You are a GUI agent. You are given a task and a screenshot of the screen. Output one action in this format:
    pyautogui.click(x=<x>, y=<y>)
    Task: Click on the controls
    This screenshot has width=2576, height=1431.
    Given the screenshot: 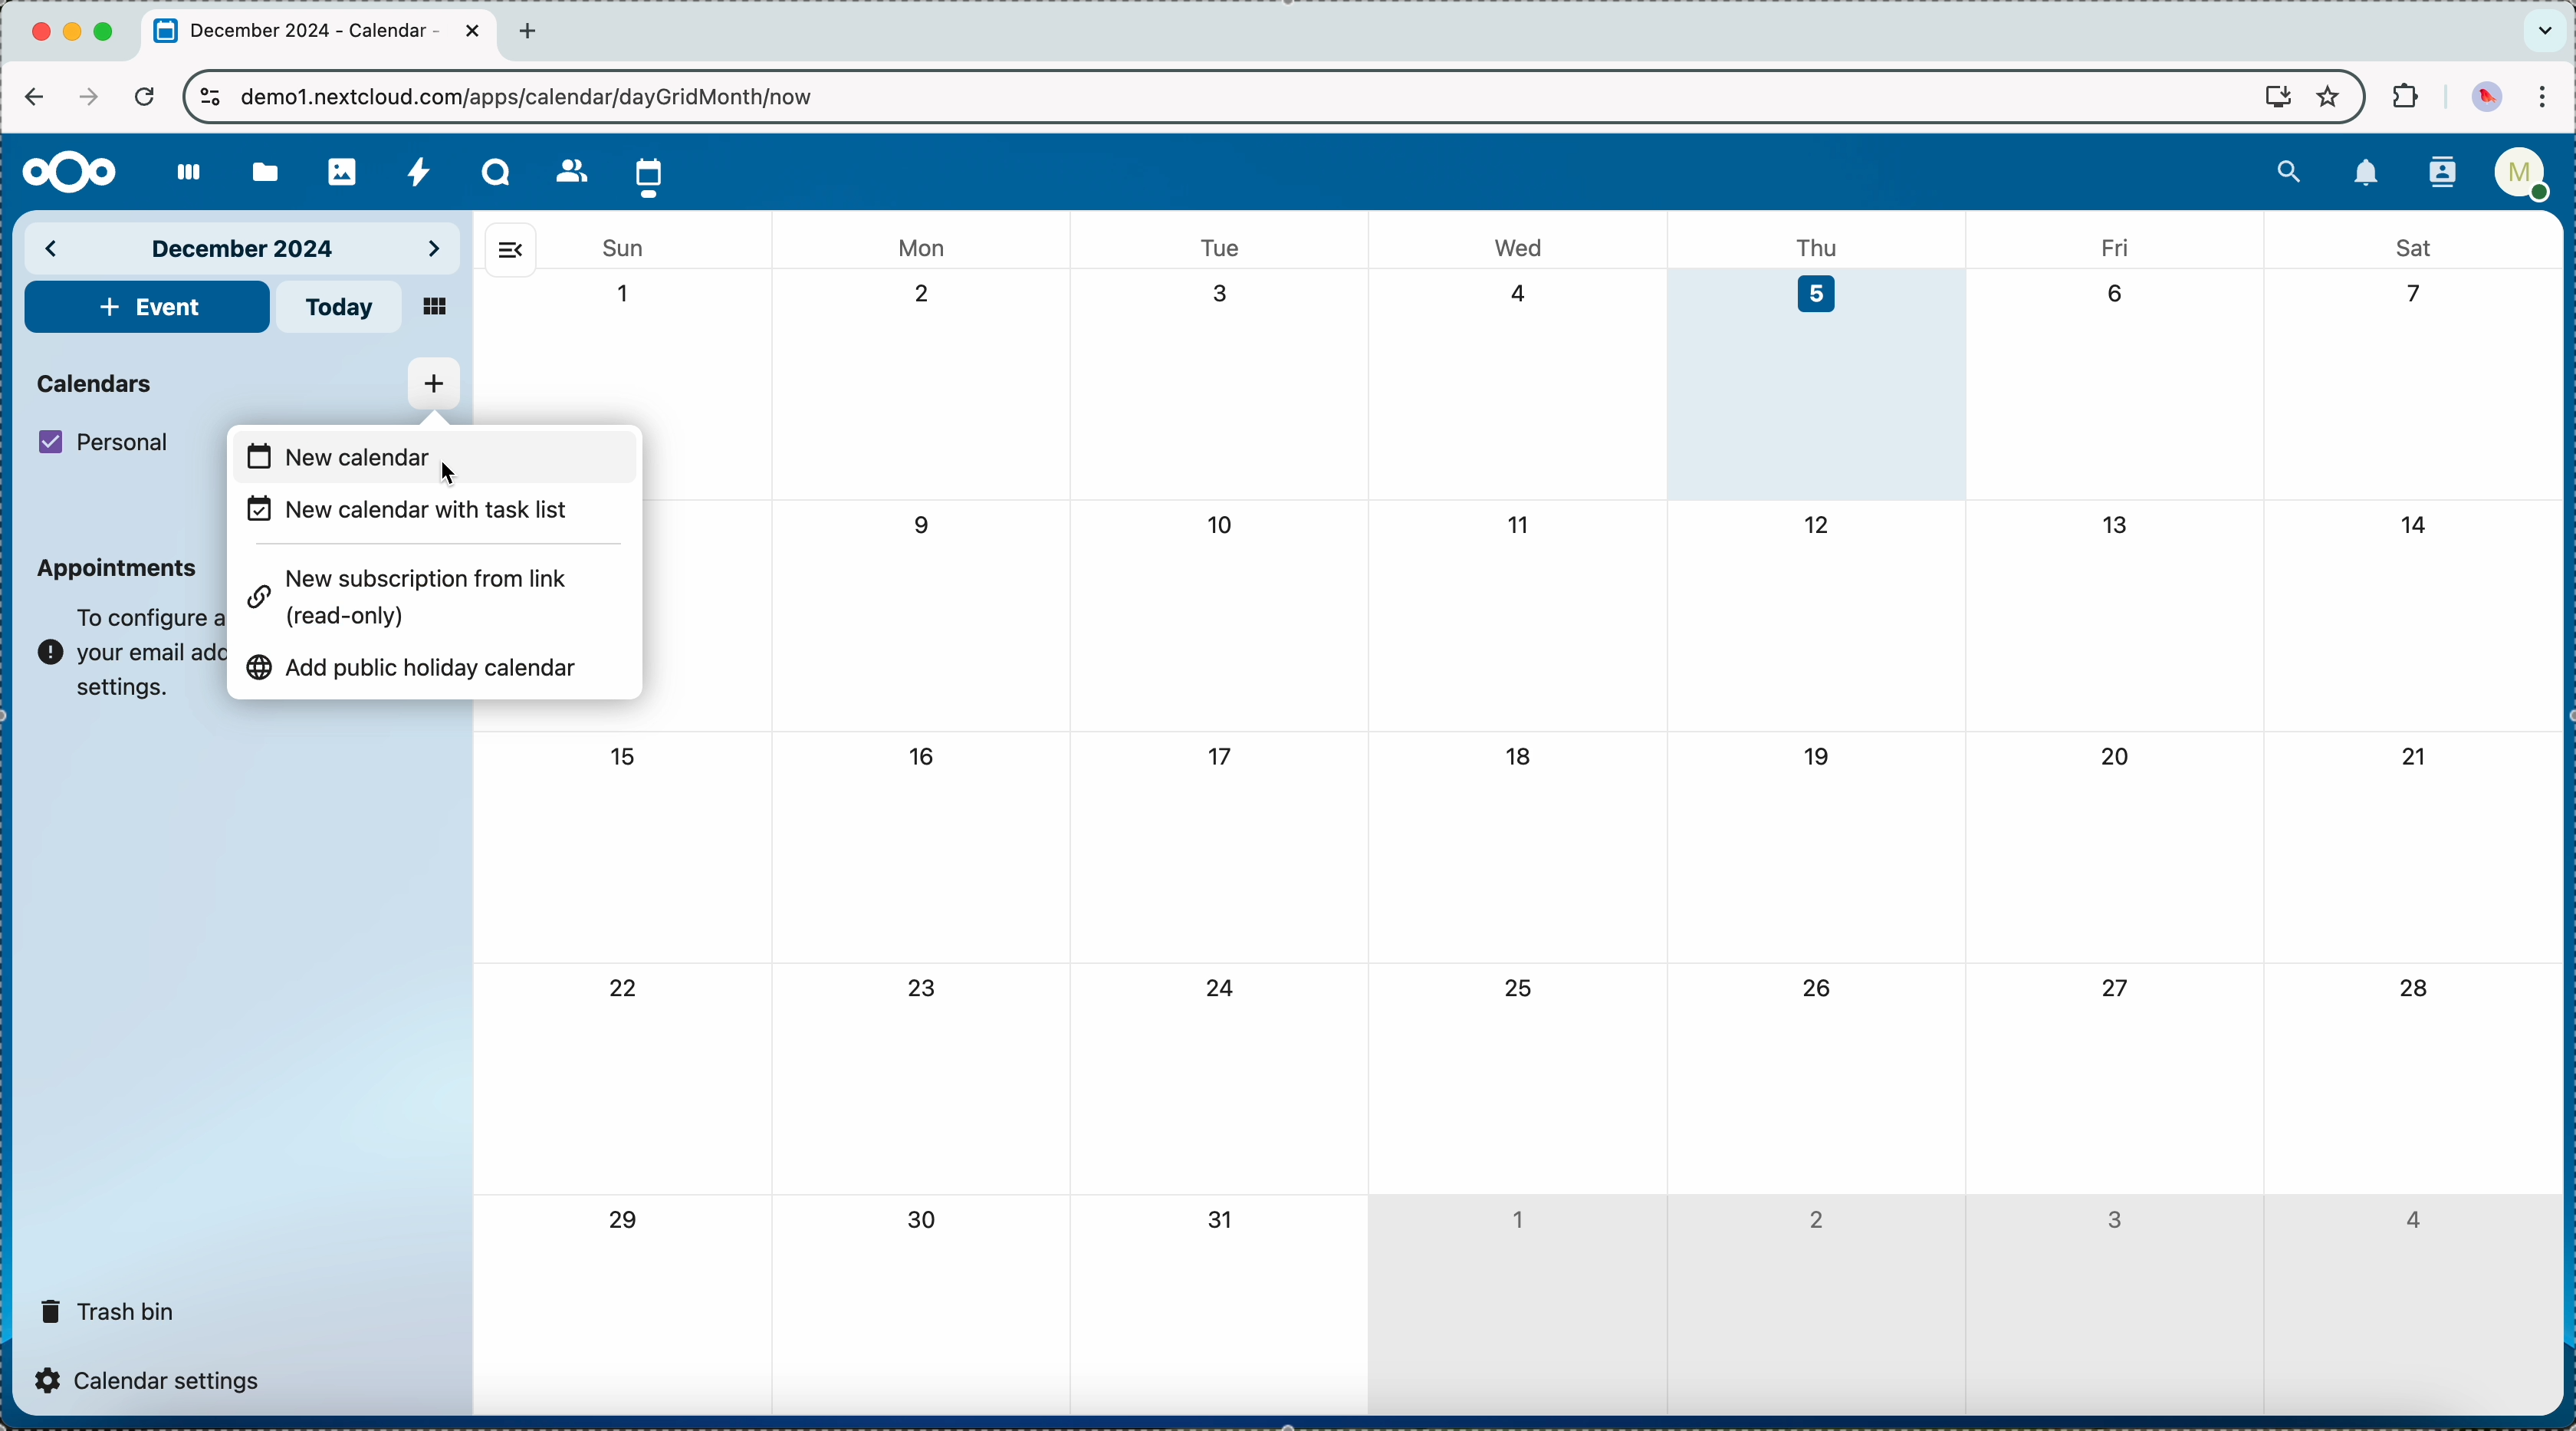 What is the action you would take?
    pyautogui.click(x=211, y=97)
    